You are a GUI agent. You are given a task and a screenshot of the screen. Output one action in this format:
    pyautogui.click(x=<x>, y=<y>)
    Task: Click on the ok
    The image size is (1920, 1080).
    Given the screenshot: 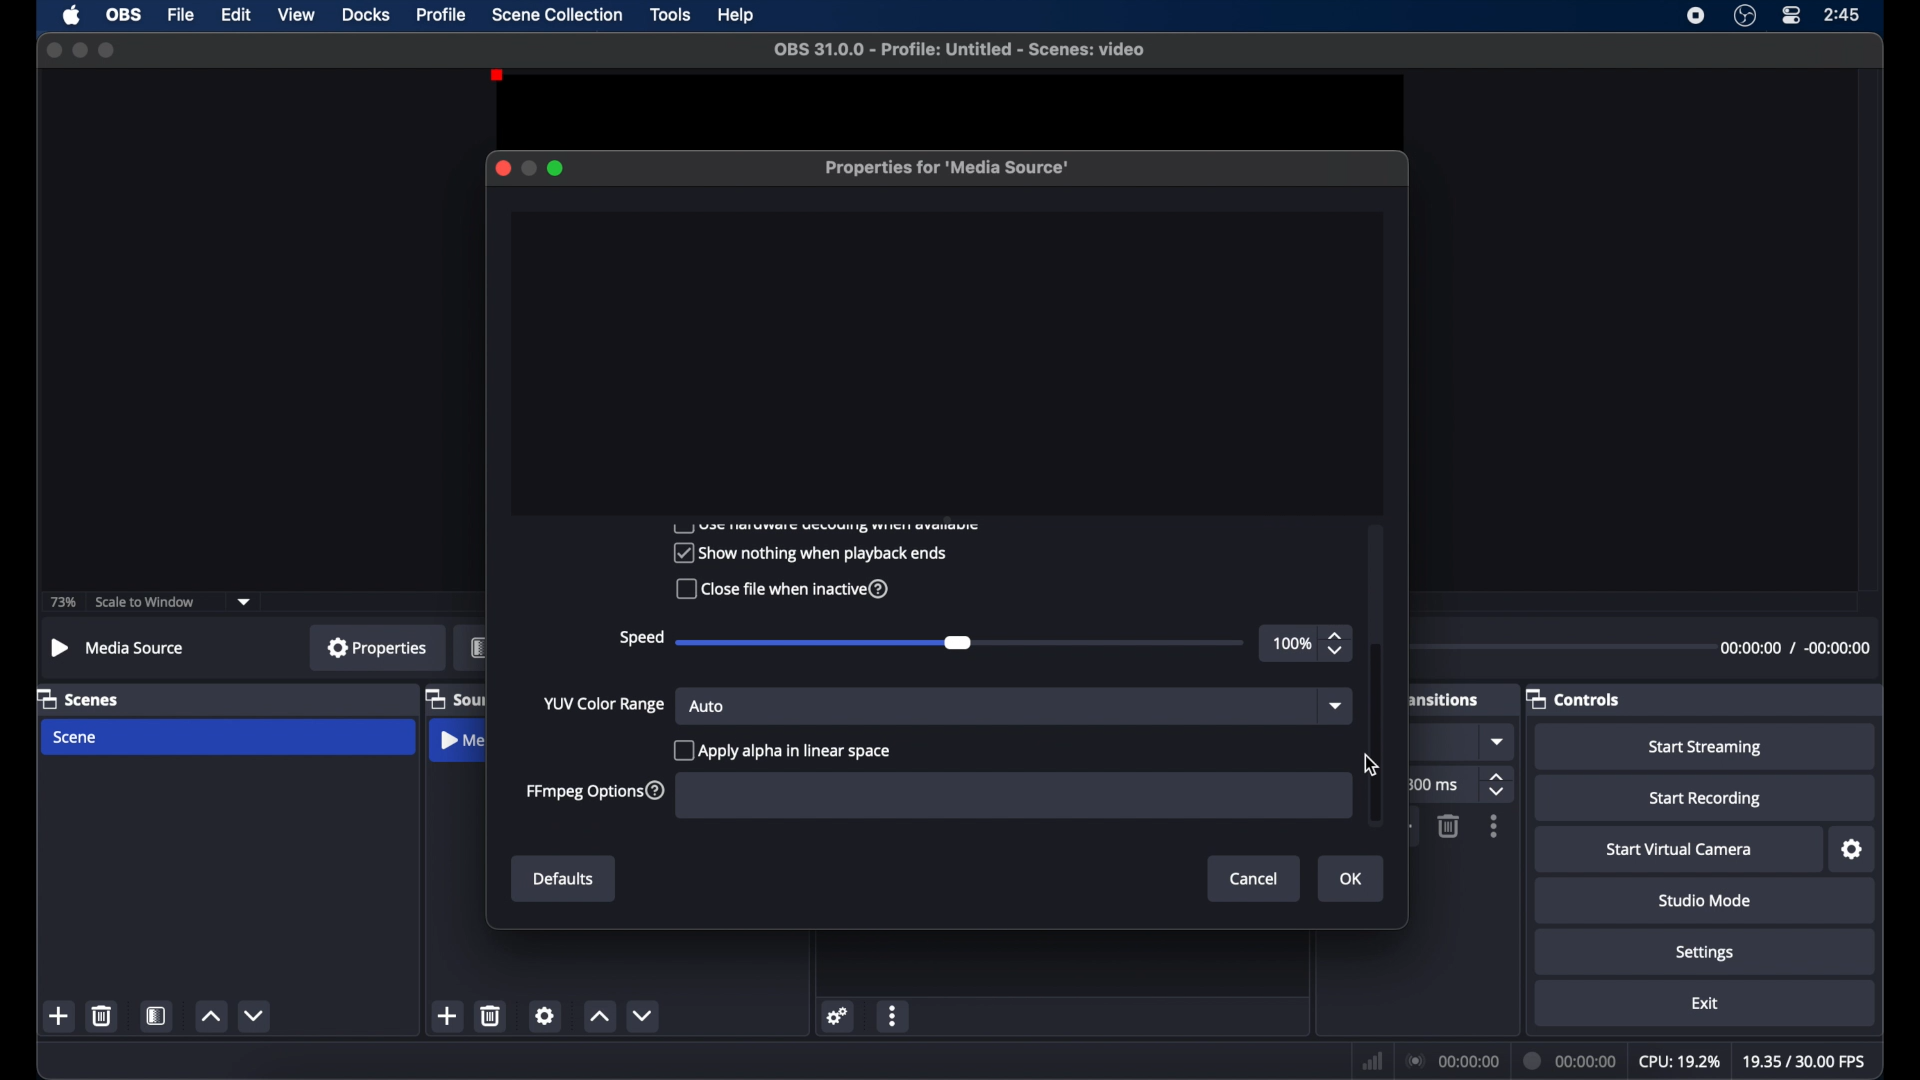 What is the action you would take?
    pyautogui.click(x=1354, y=880)
    